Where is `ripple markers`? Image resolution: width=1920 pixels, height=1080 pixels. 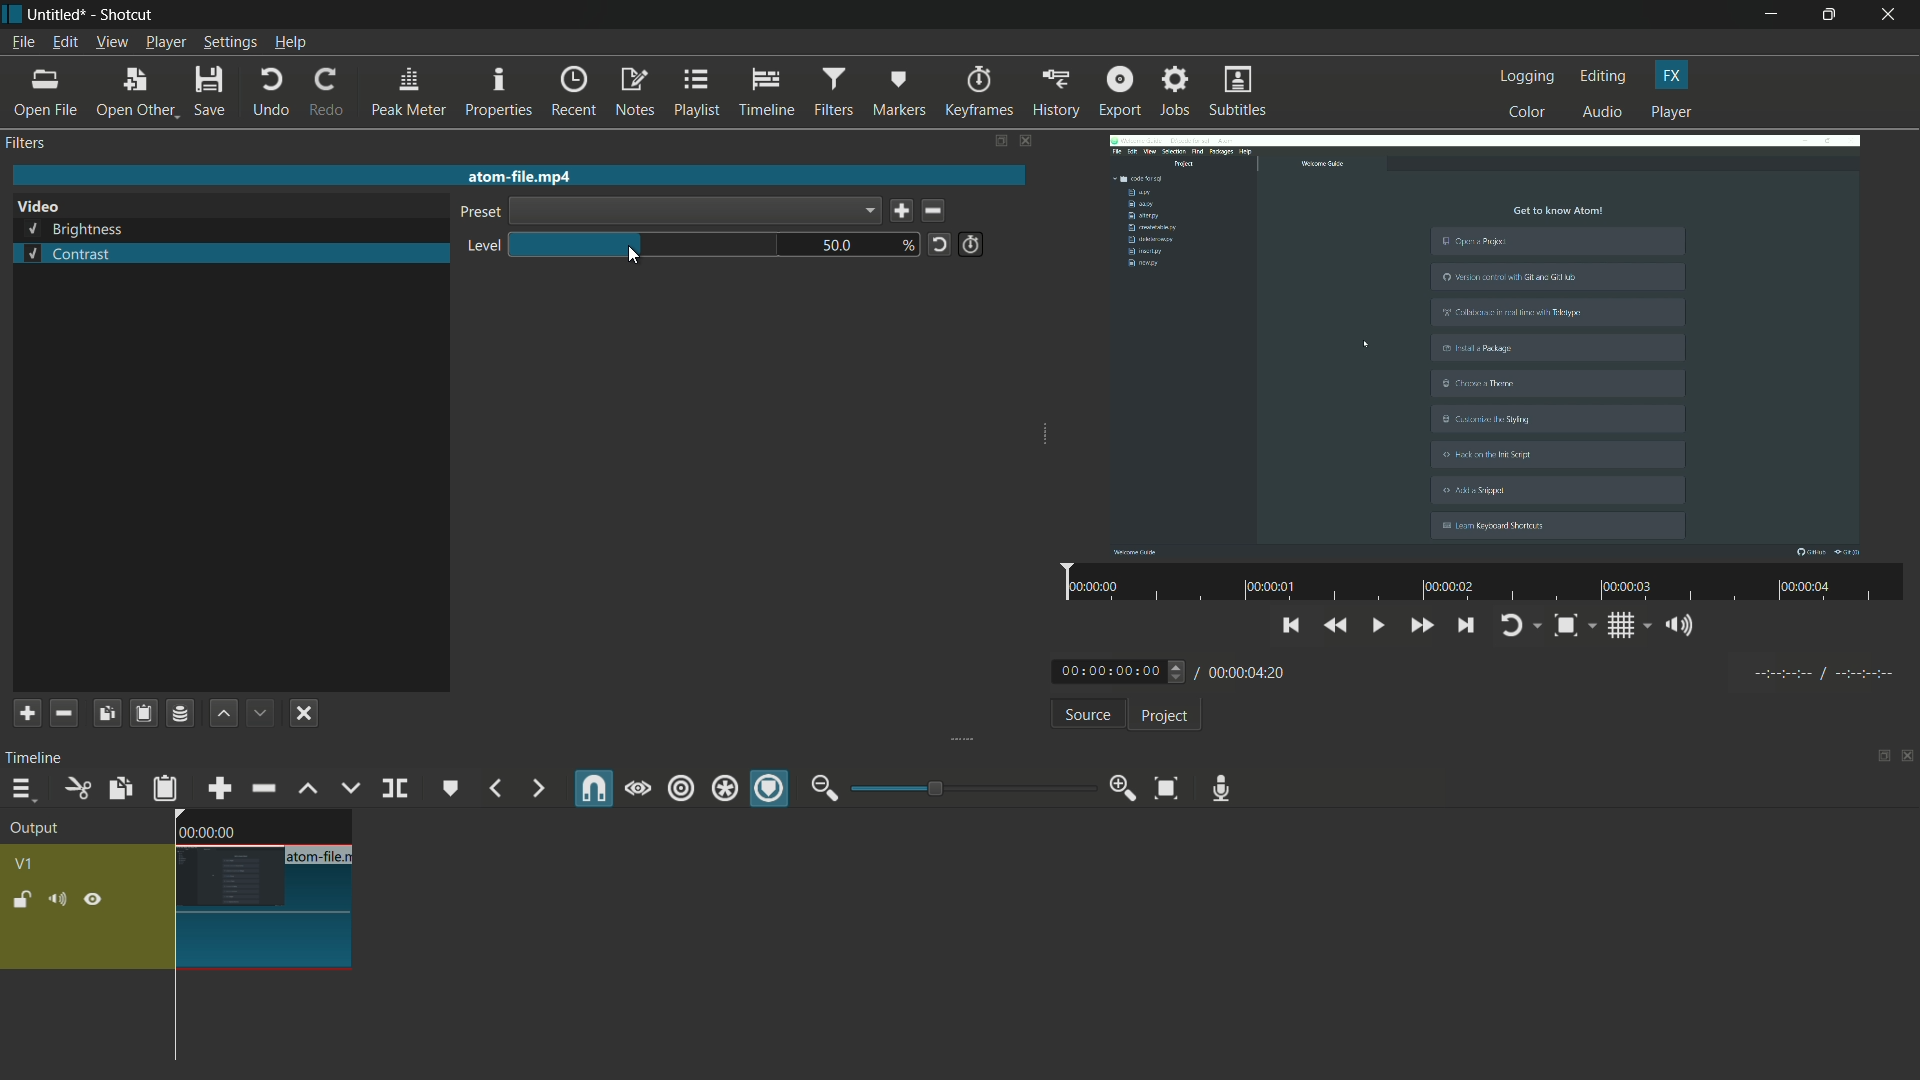 ripple markers is located at coordinates (771, 790).